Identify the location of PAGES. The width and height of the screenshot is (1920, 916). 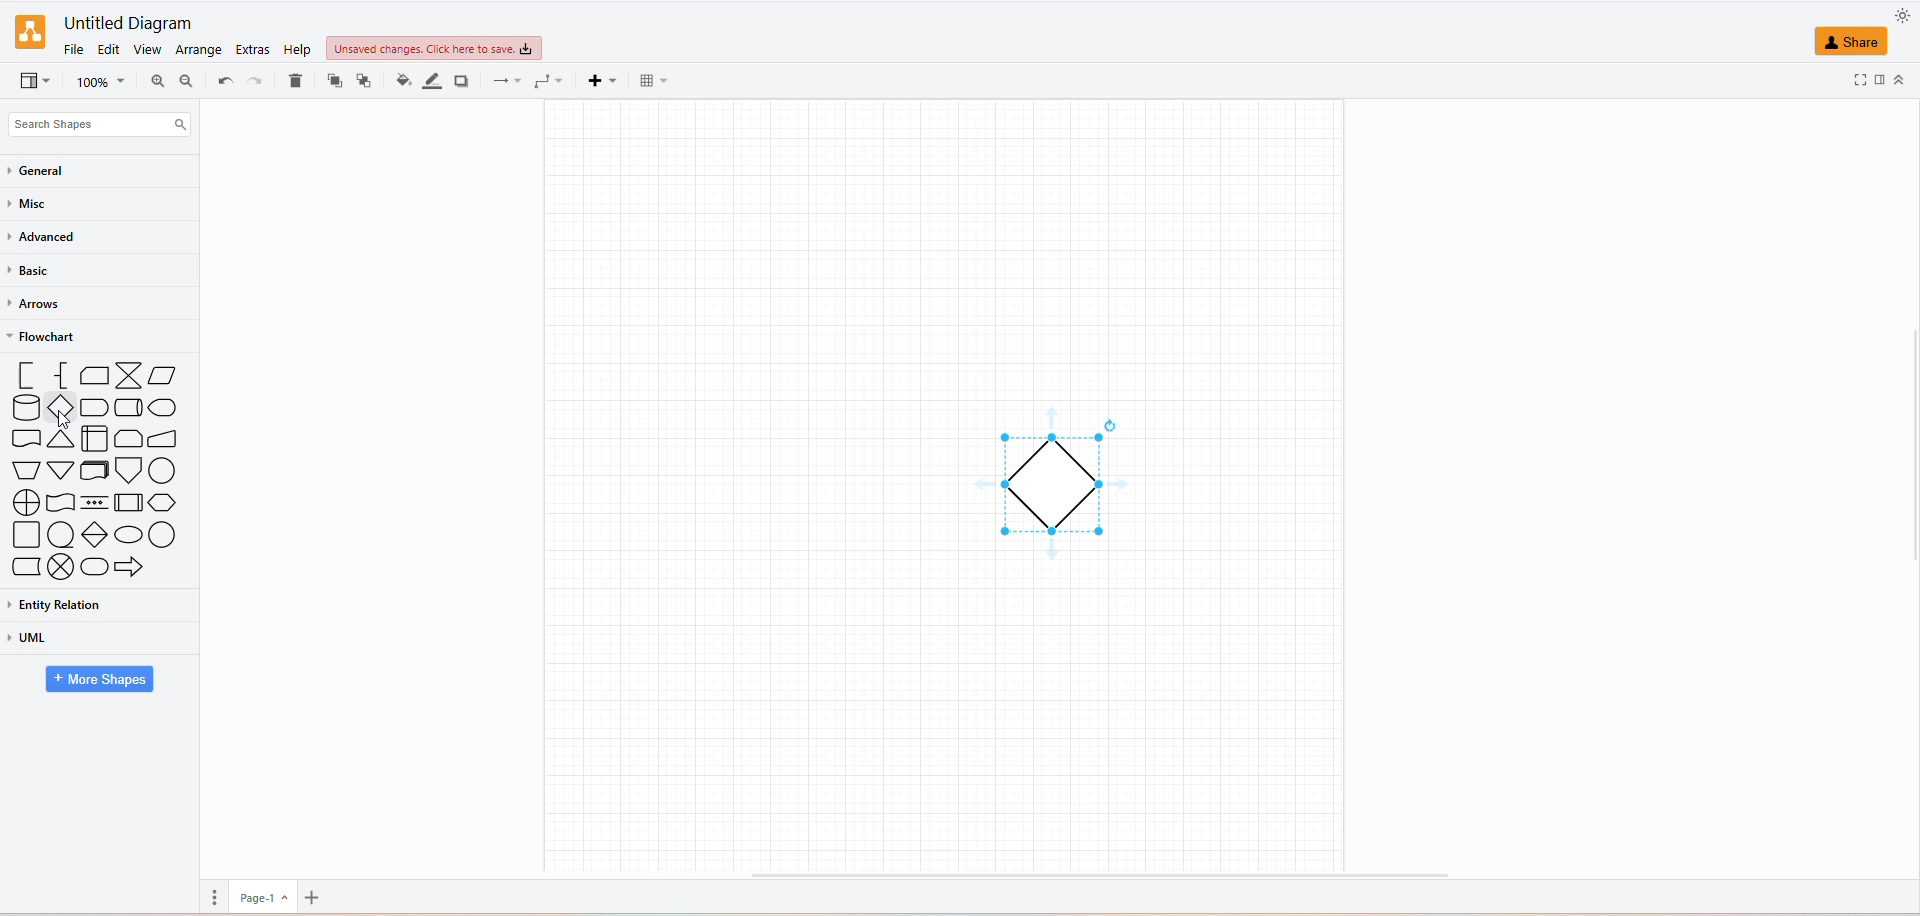
(210, 896).